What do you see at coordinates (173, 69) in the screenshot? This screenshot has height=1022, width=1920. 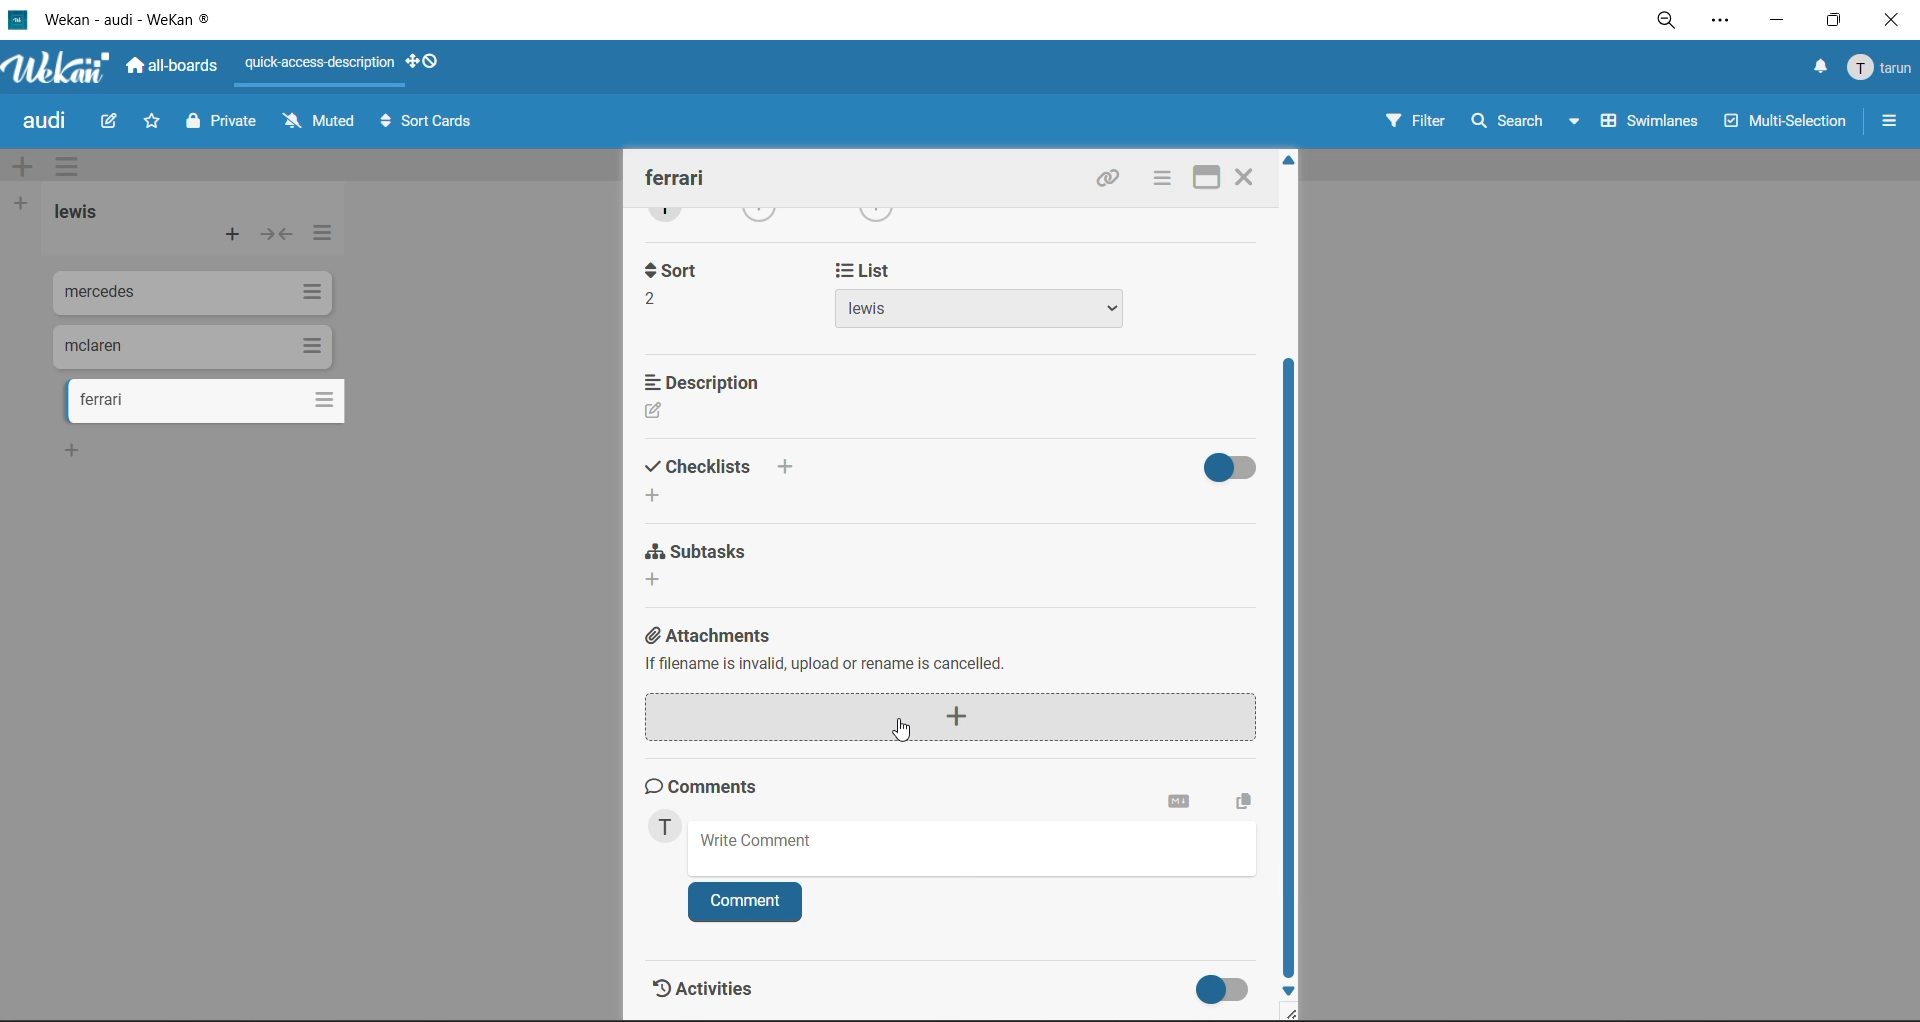 I see `all boards` at bounding box center [173, 69].